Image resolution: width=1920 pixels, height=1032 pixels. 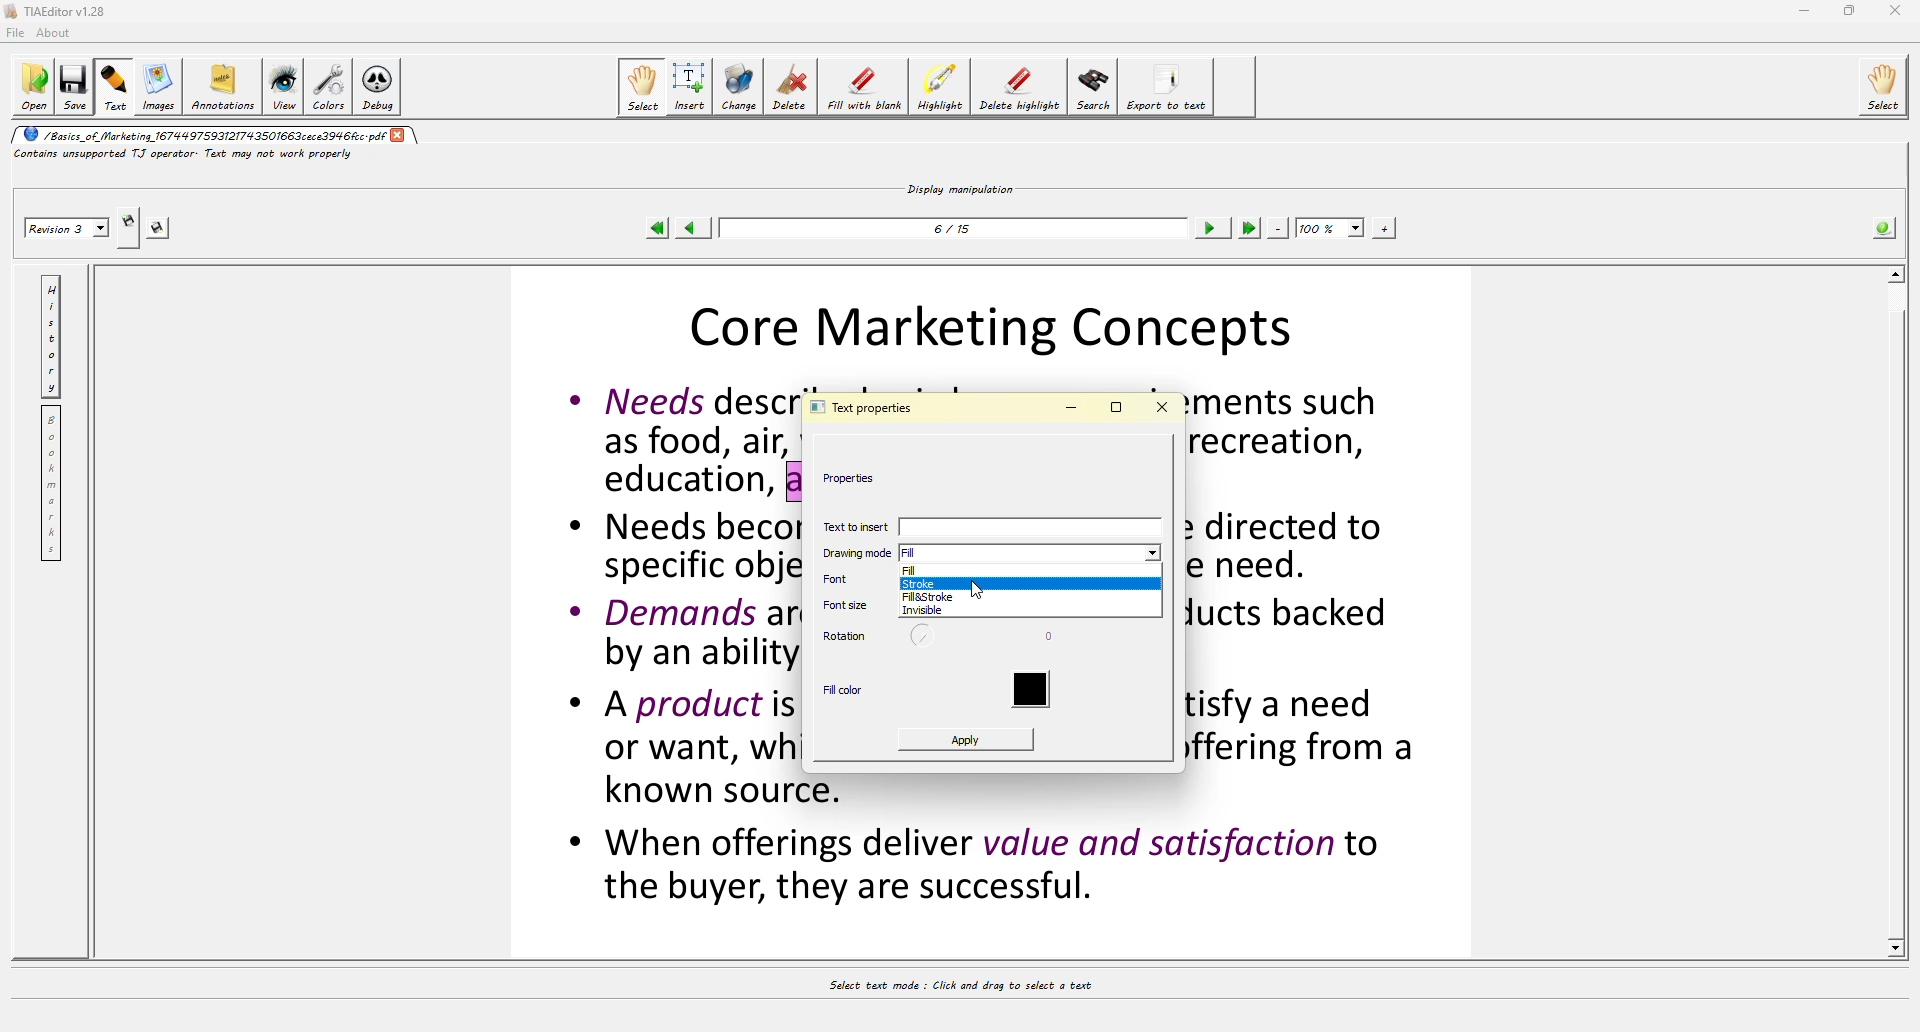 I want to click on info, so click(x=1884, y=229).